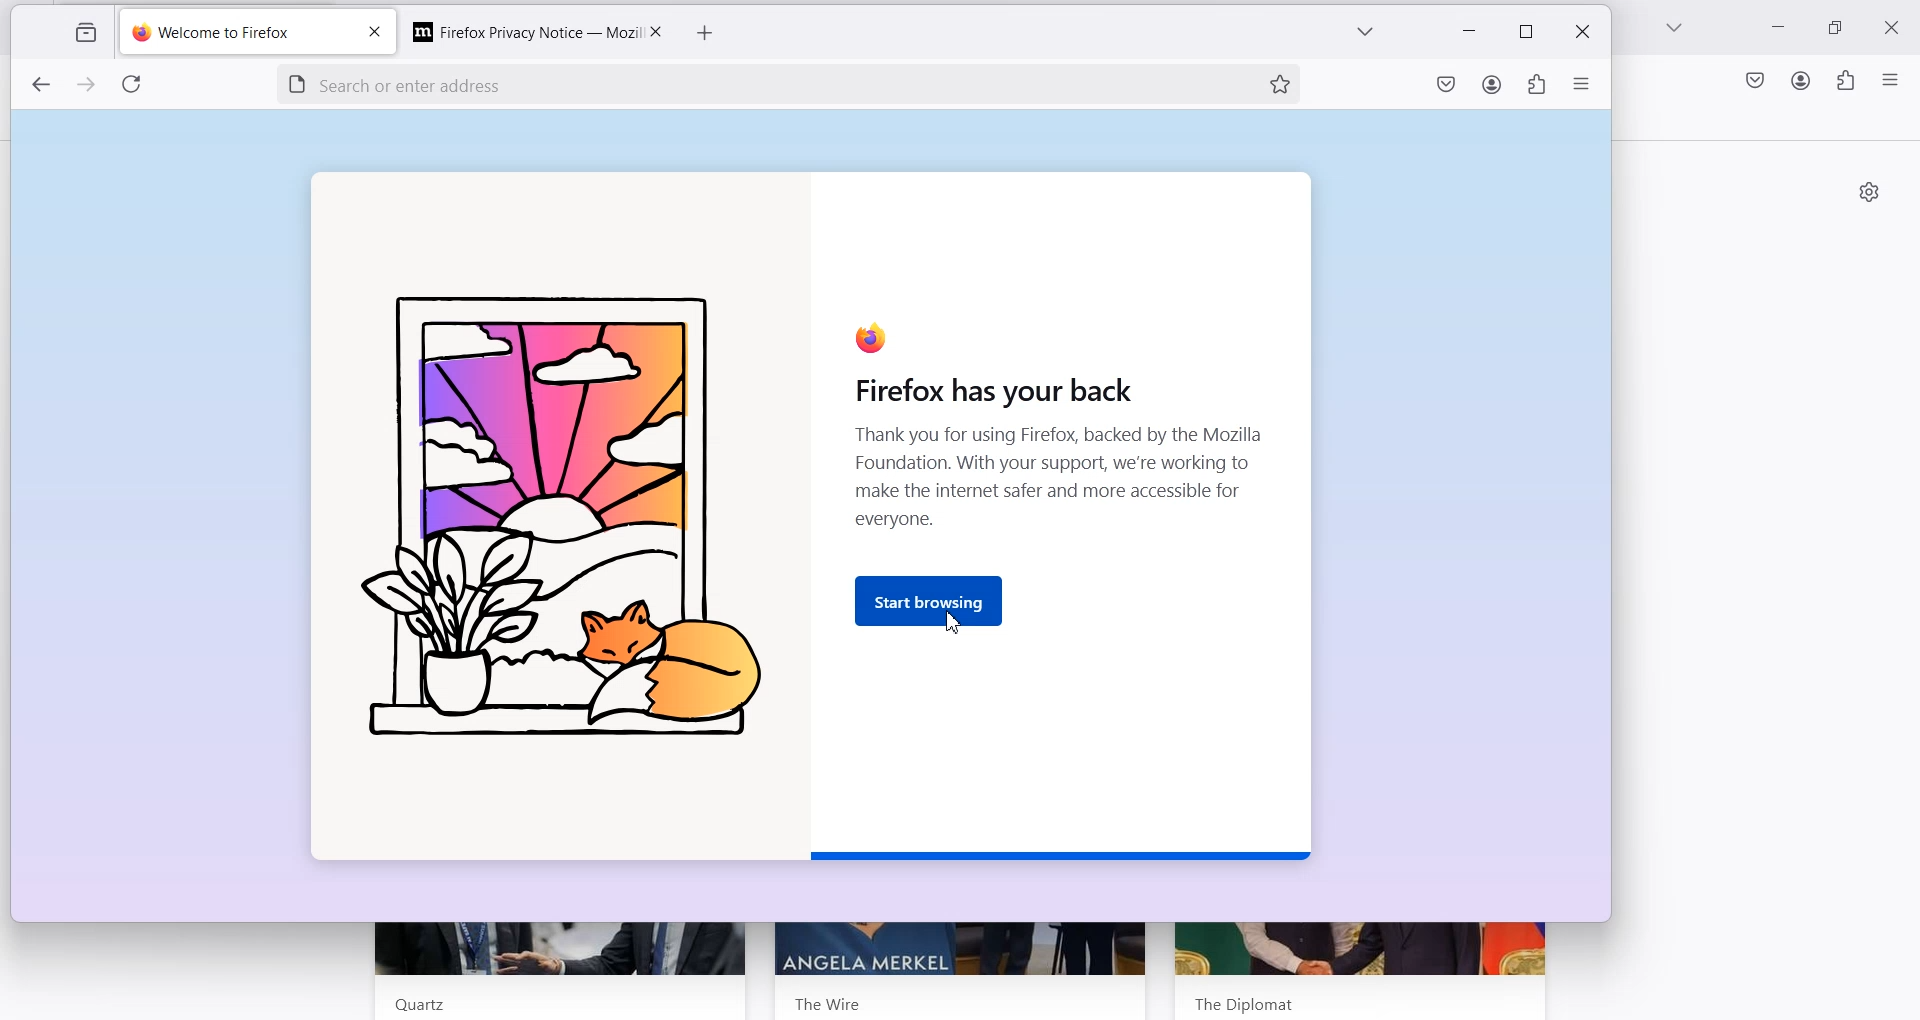  I want to click on close, so click(1579, 33).